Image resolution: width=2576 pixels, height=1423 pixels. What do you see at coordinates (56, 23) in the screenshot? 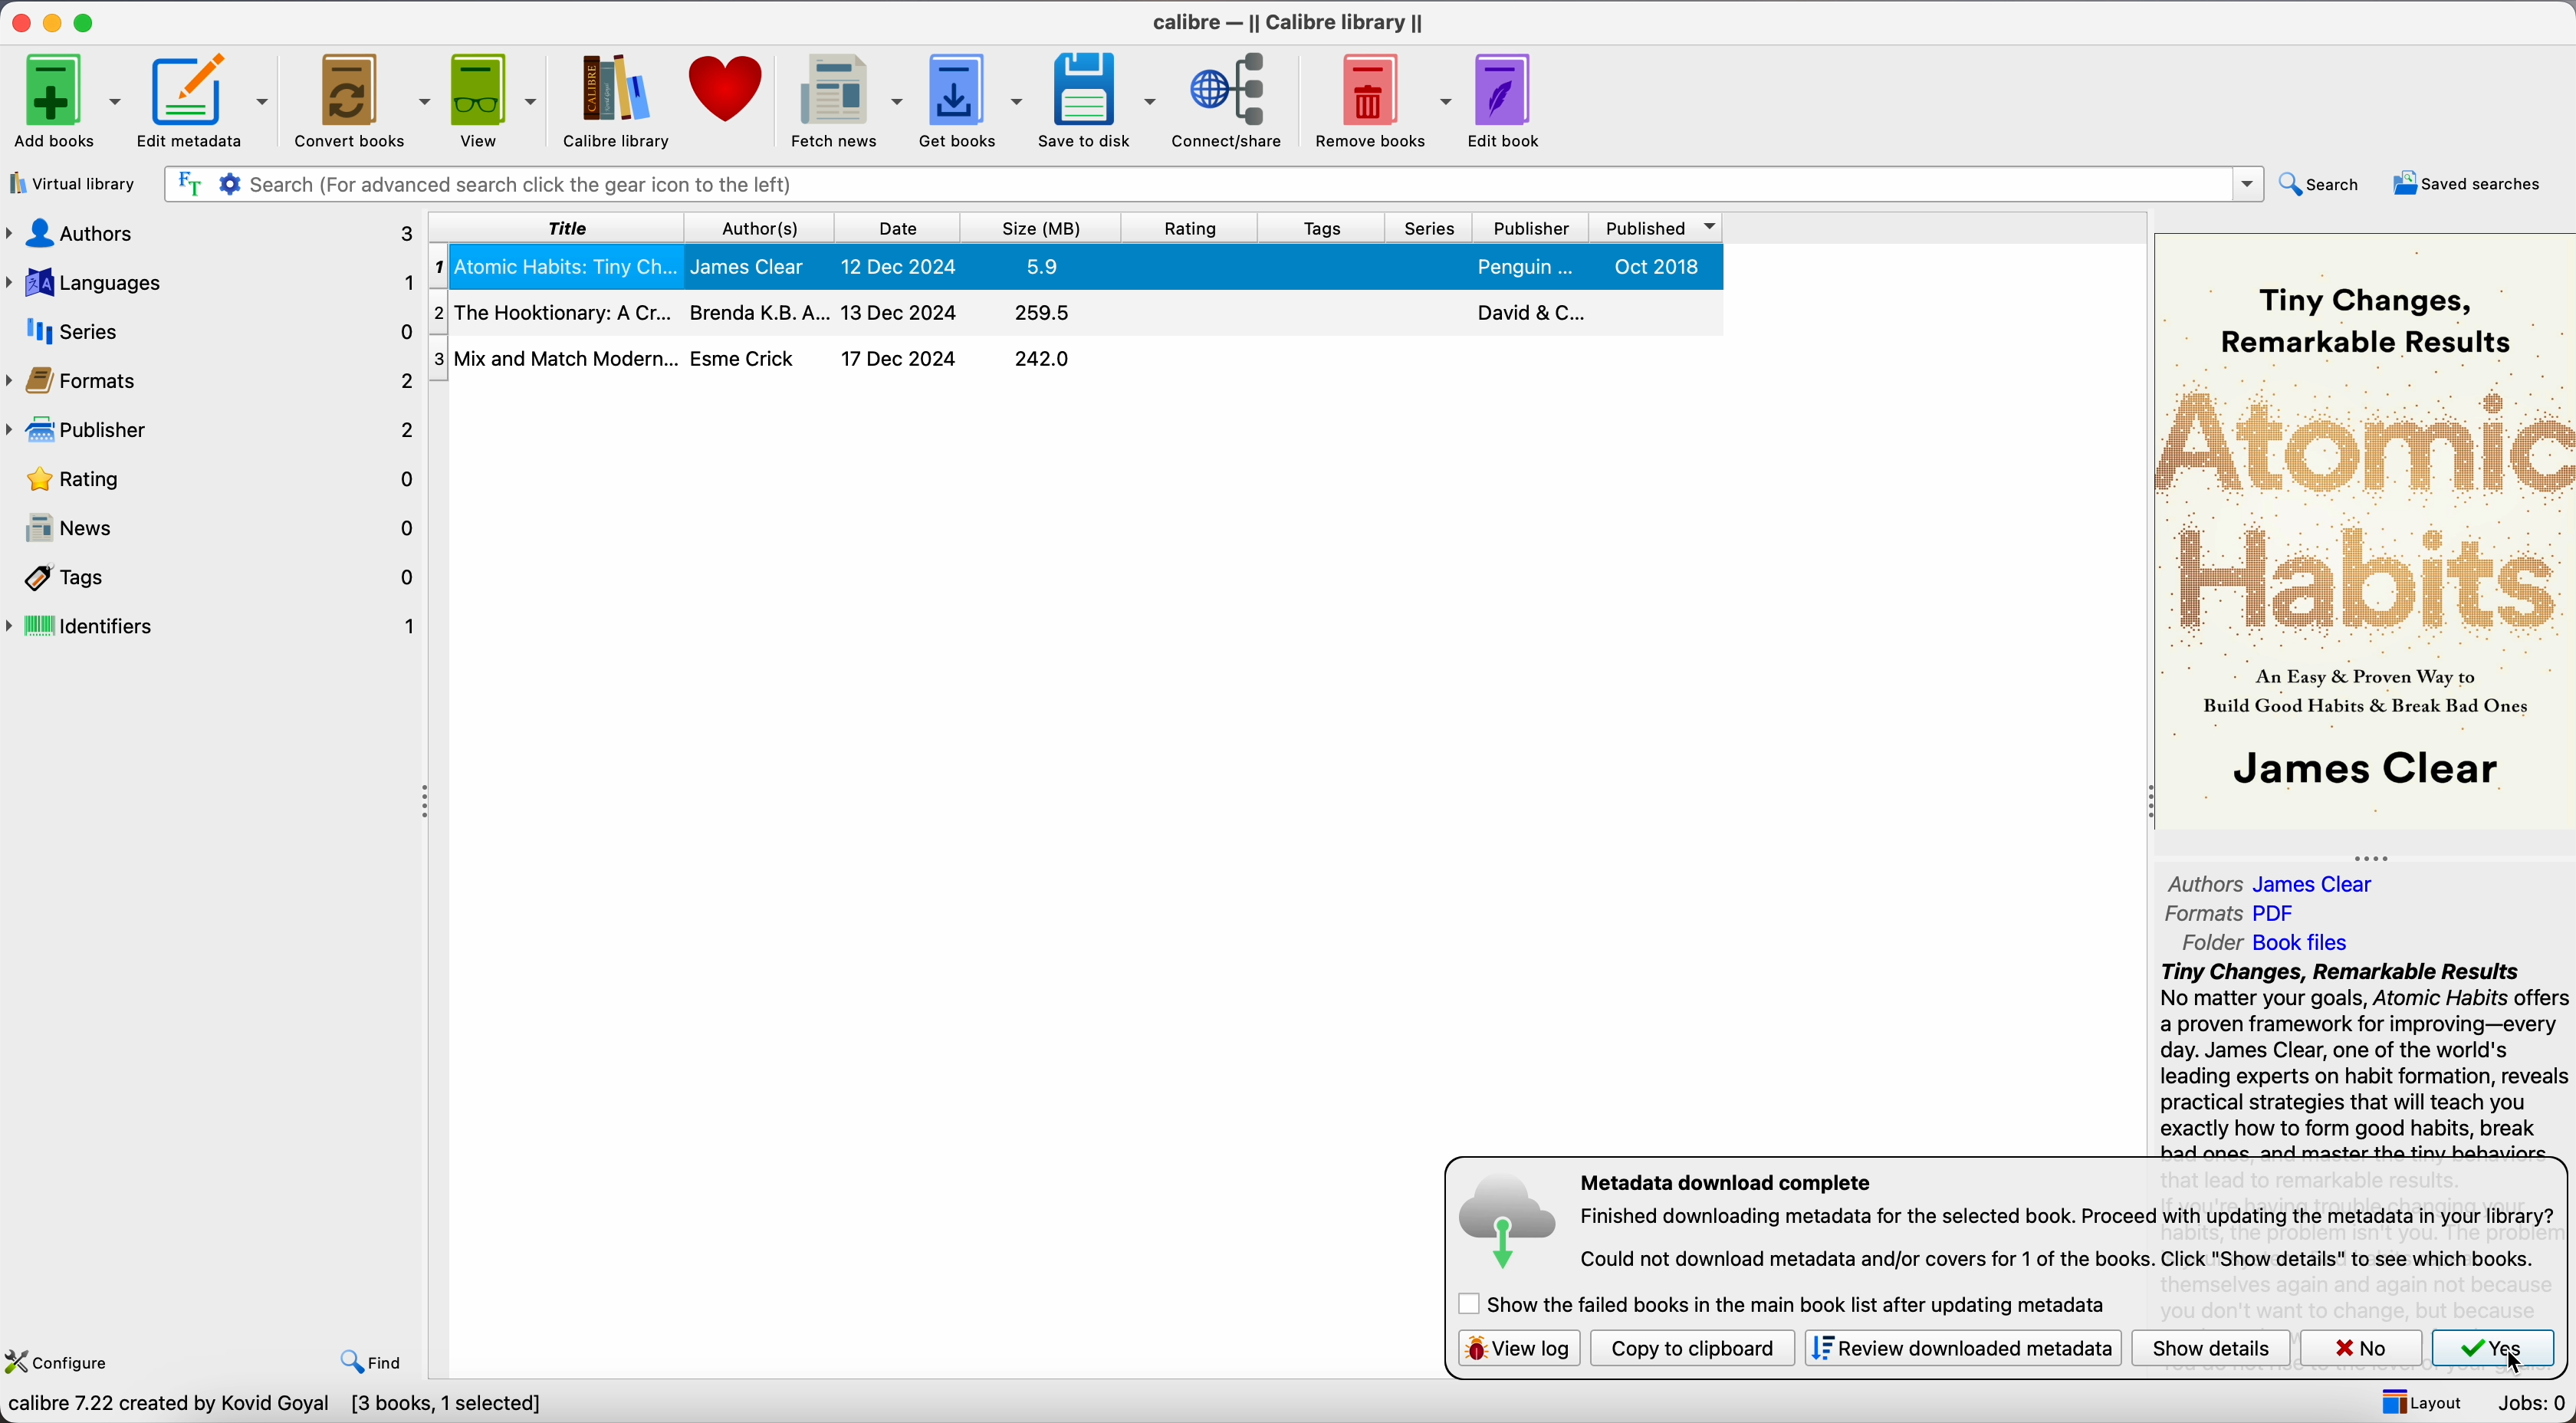
I see `minimize app` at bounding box center [56, 23].